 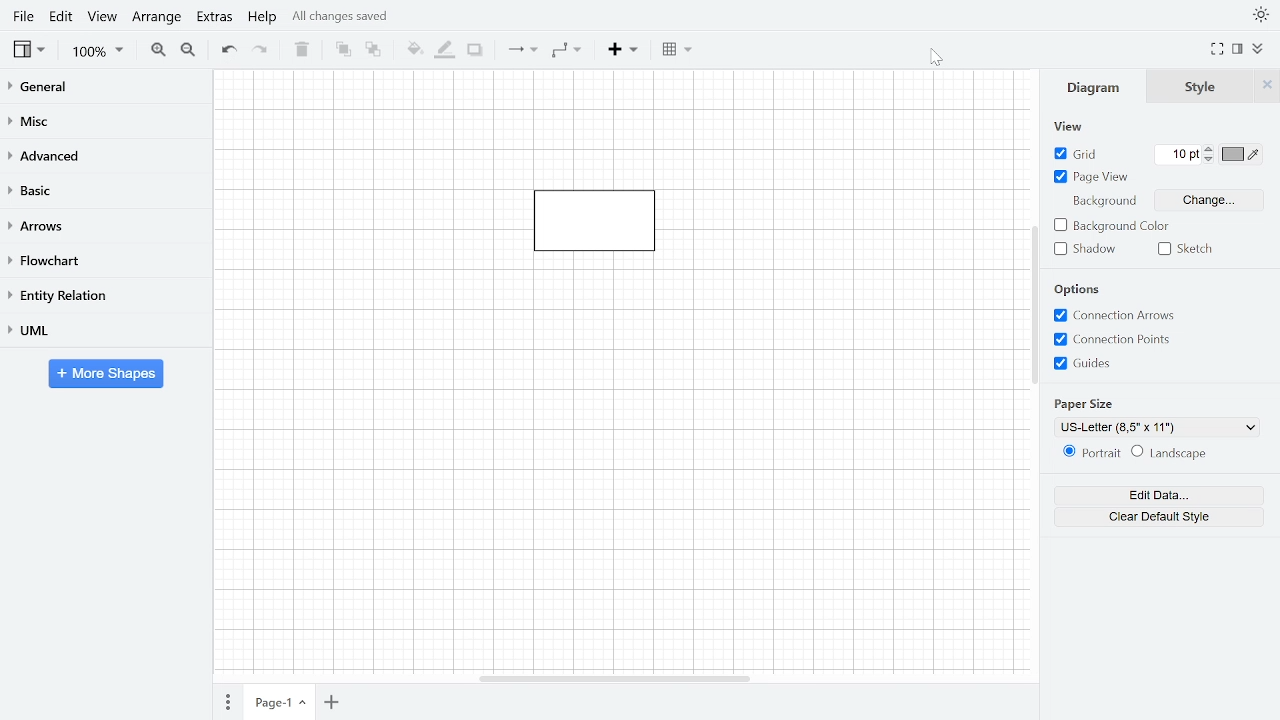 I want to click on Extras, so click(x=214, y=19).